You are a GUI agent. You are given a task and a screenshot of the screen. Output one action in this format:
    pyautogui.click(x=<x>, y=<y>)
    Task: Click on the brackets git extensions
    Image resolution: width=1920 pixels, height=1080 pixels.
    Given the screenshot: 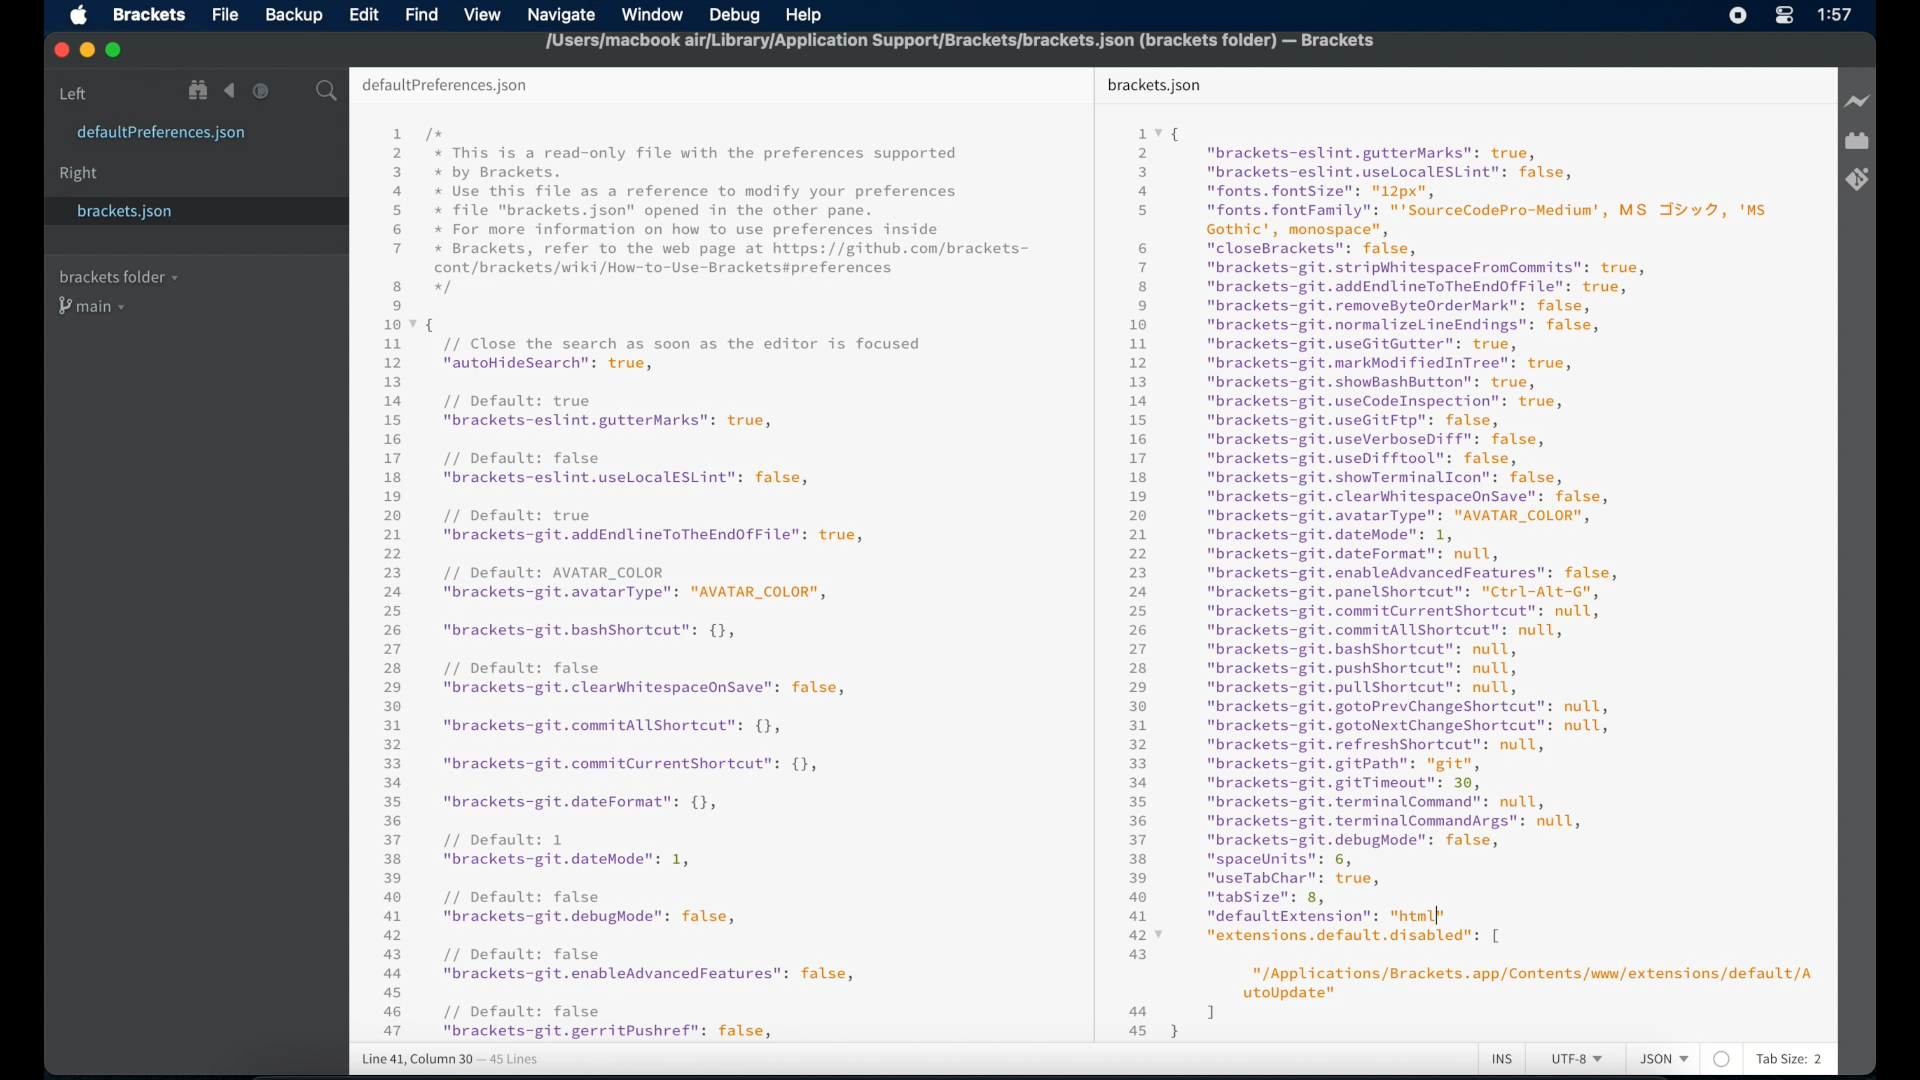 What is the action you would take?
    pyautogui.click(x=1857, y=179)
    